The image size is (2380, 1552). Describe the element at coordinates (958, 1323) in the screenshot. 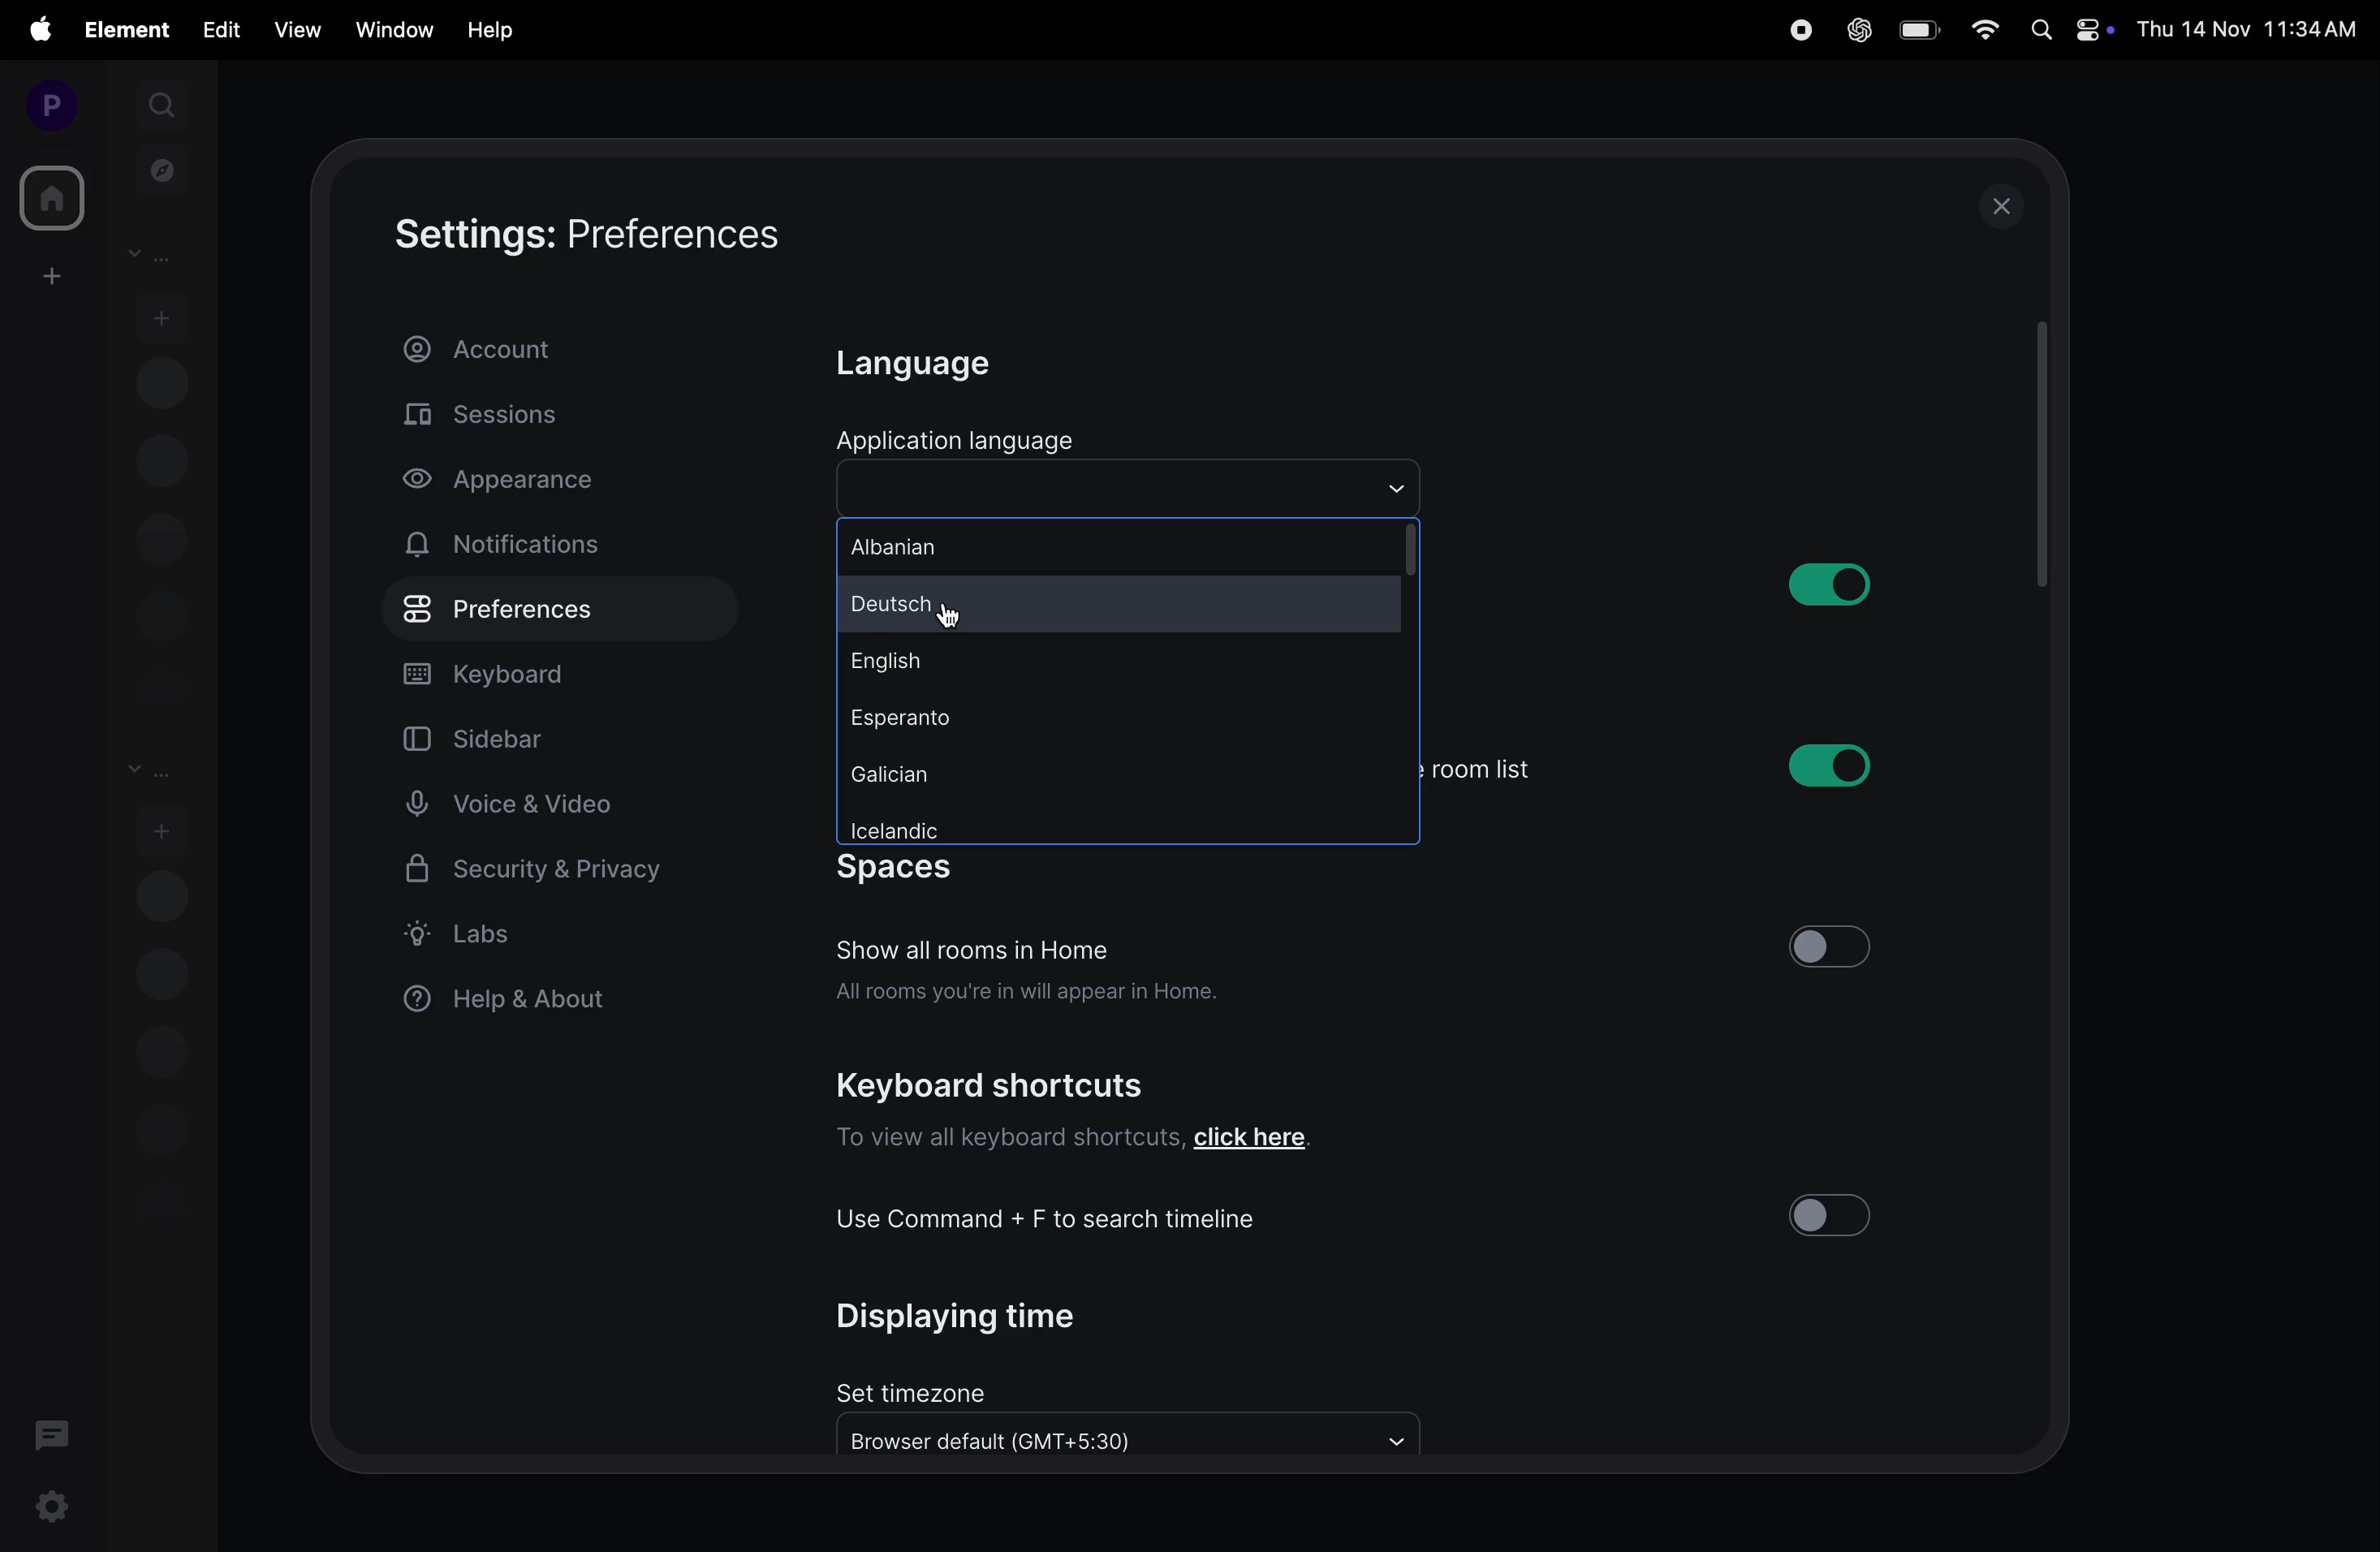

I see `displaying time` at that location.